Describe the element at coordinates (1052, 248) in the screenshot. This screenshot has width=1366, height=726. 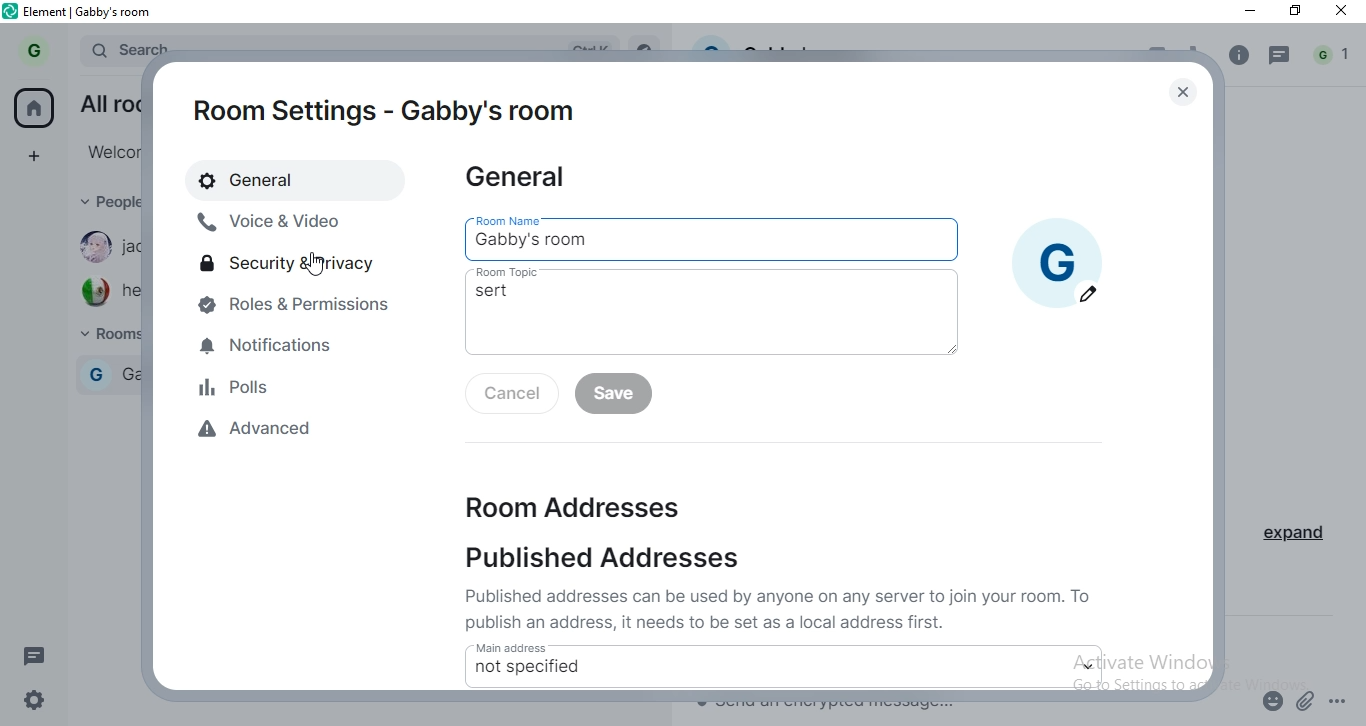
I see `profile picture` at that location.